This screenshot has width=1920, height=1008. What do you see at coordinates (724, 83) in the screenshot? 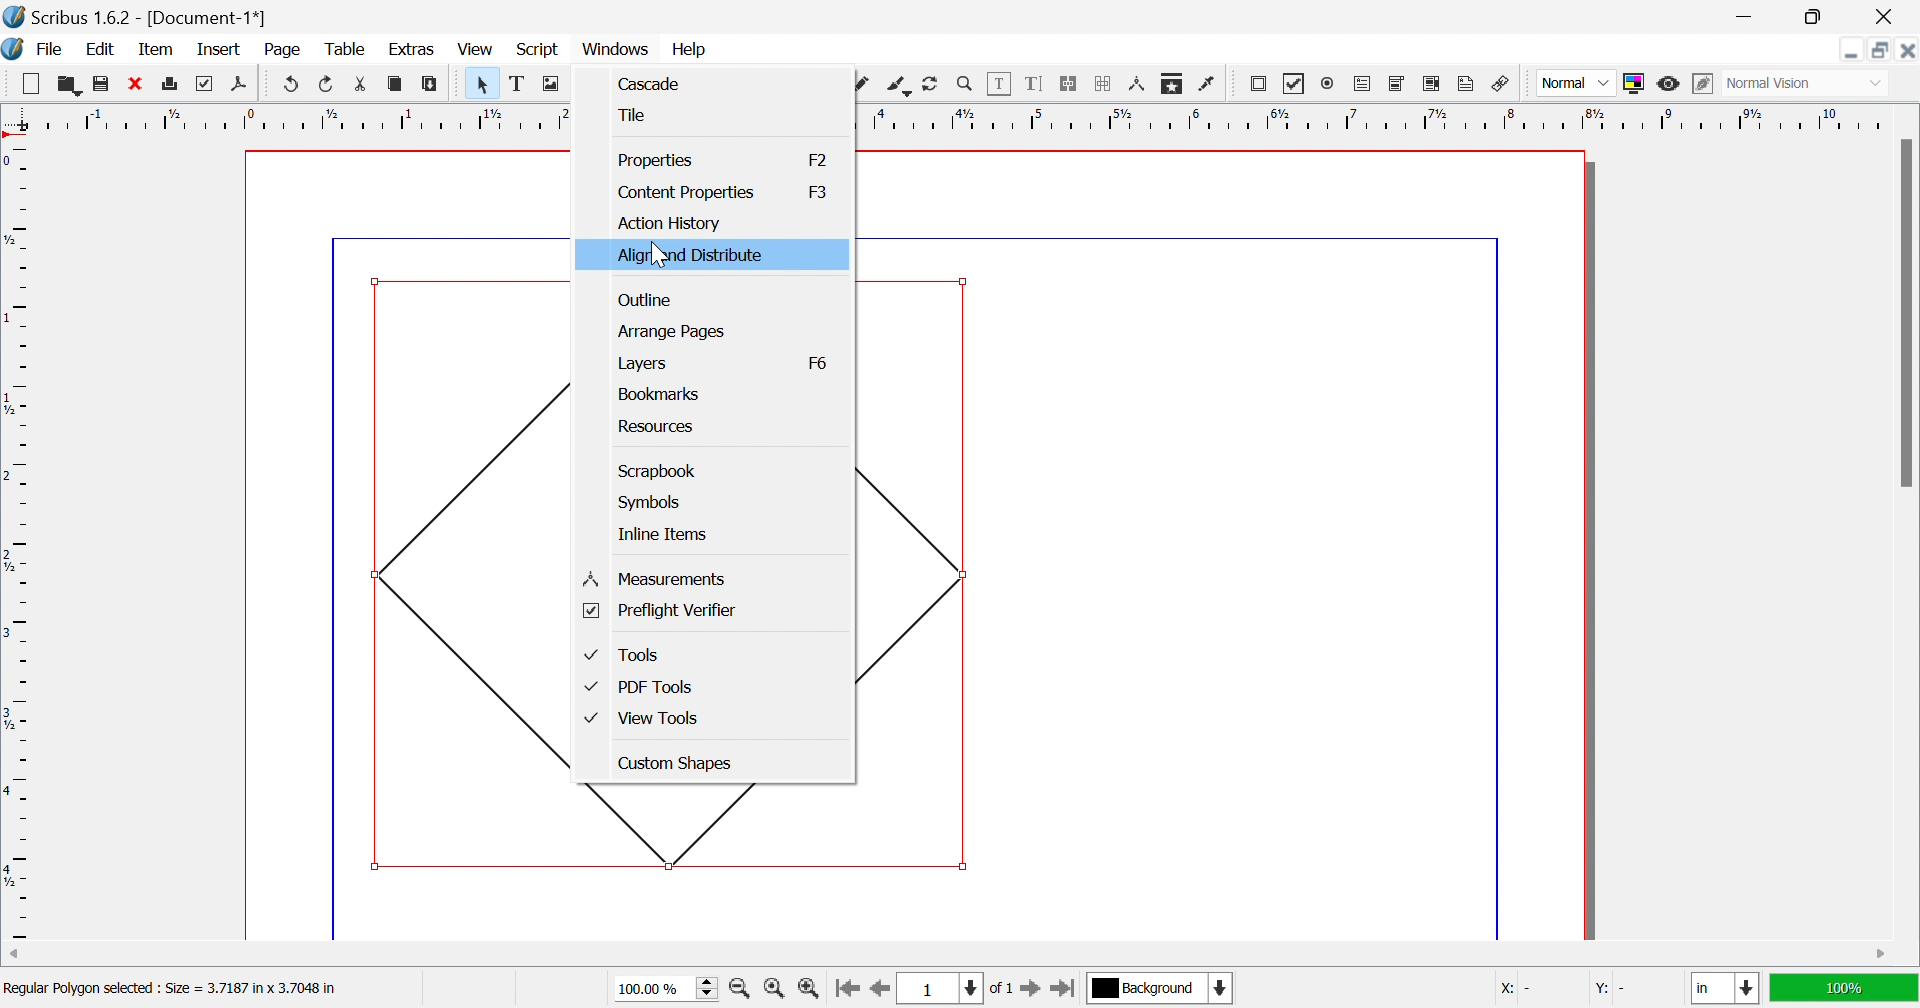
I see `Arc` at bounding box center [724, 83].